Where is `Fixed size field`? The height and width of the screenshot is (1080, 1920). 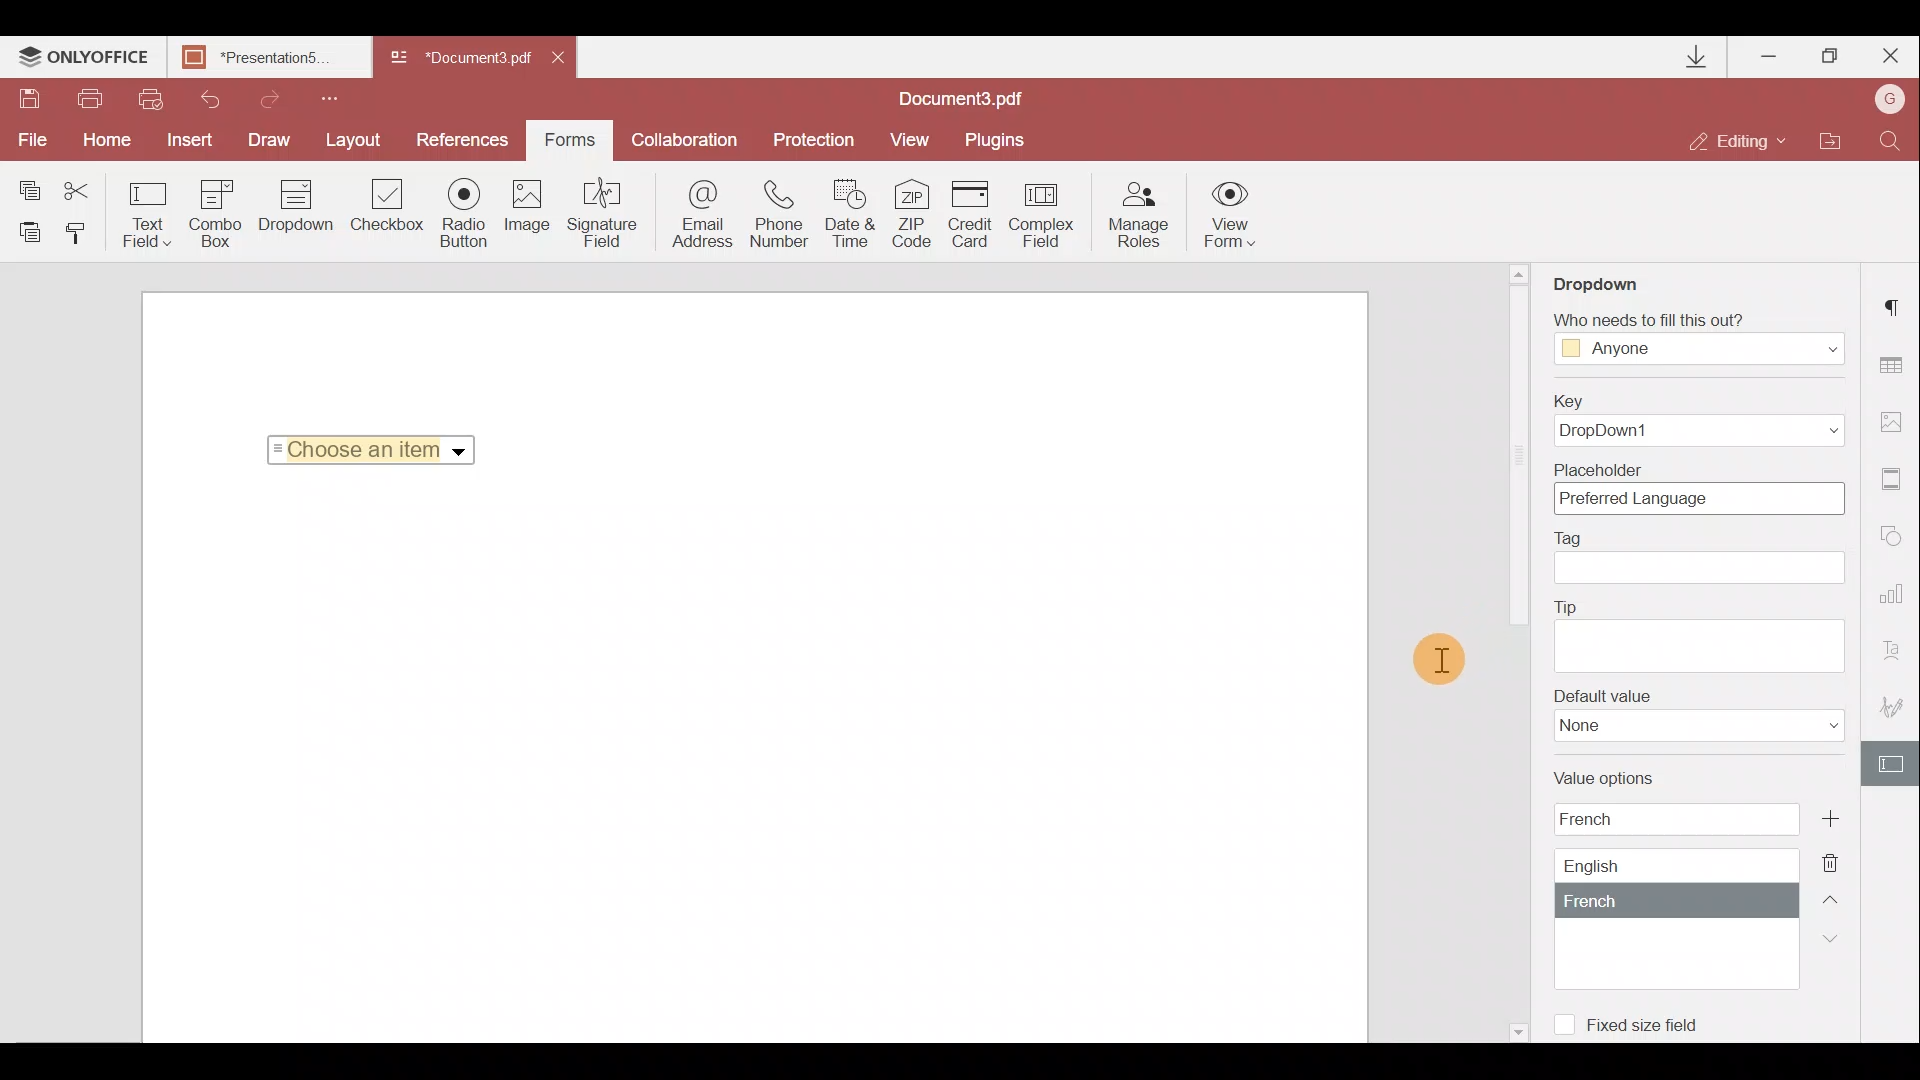 Fixed size field is located at coordinates (1636, 1021).